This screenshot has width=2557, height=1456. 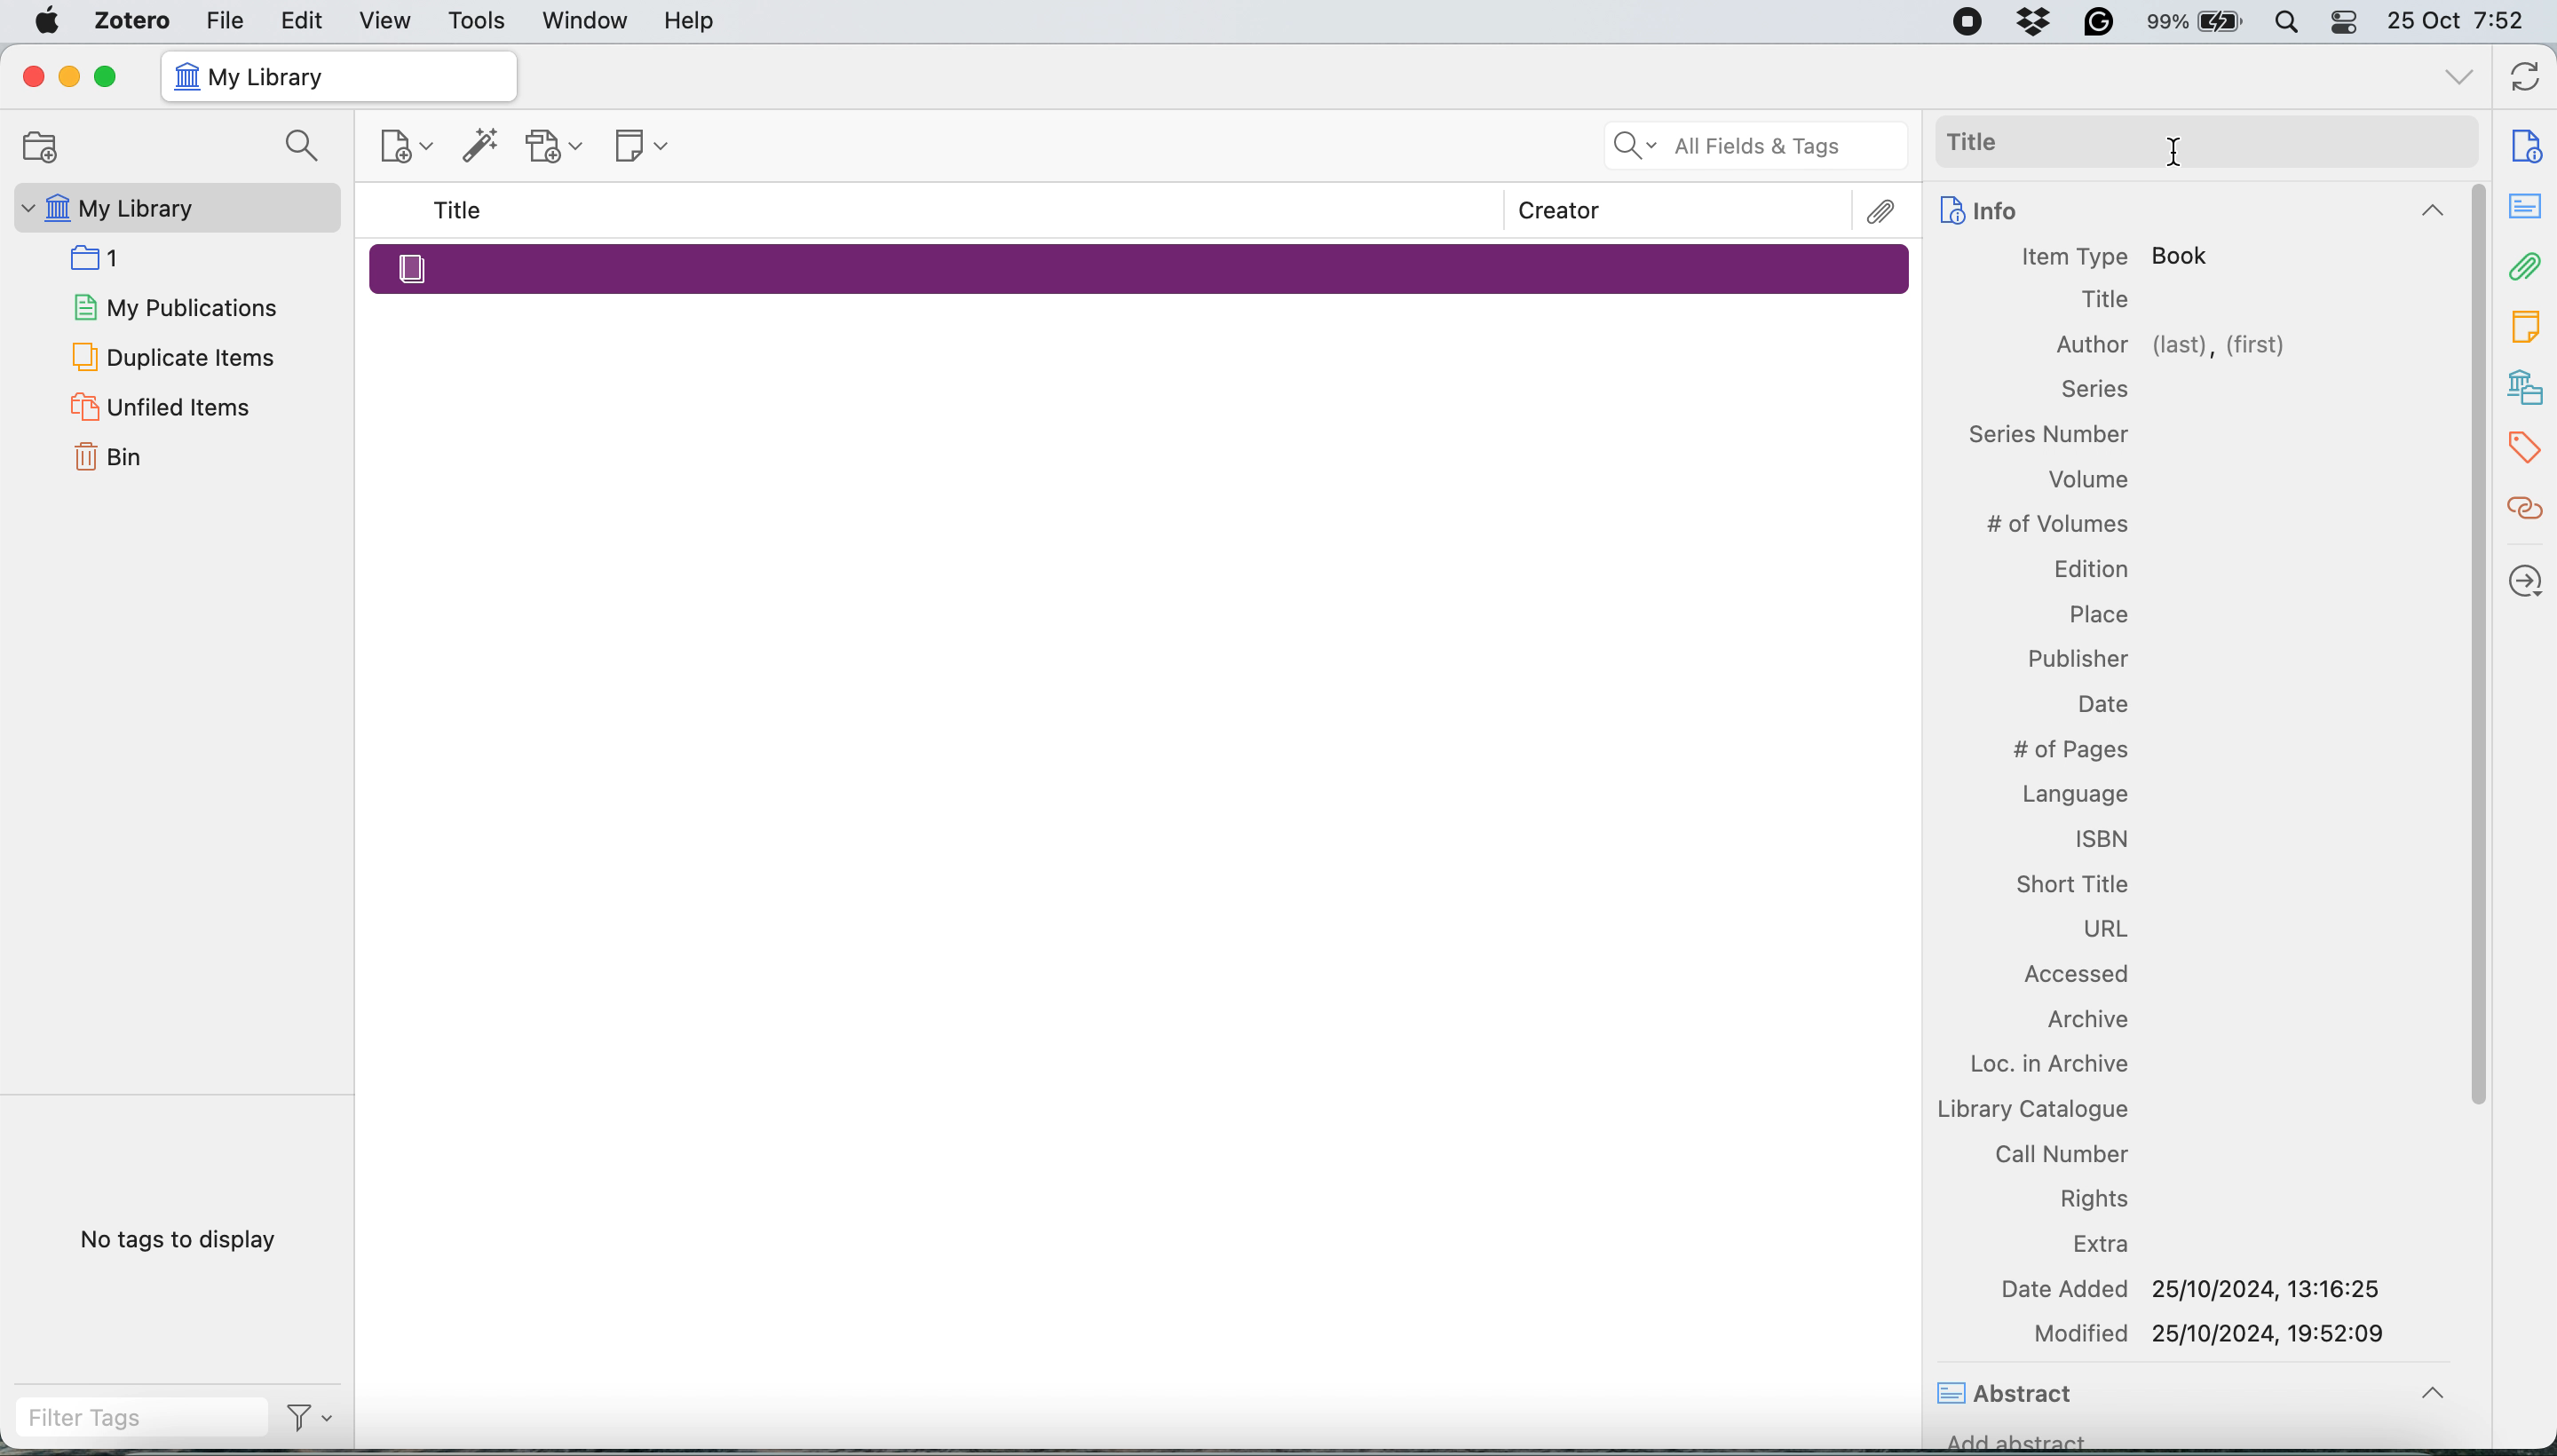 What do you see at coordinates (173, 304) in the screenshot?
I see `My Publications` at bounding box center [173, 304].